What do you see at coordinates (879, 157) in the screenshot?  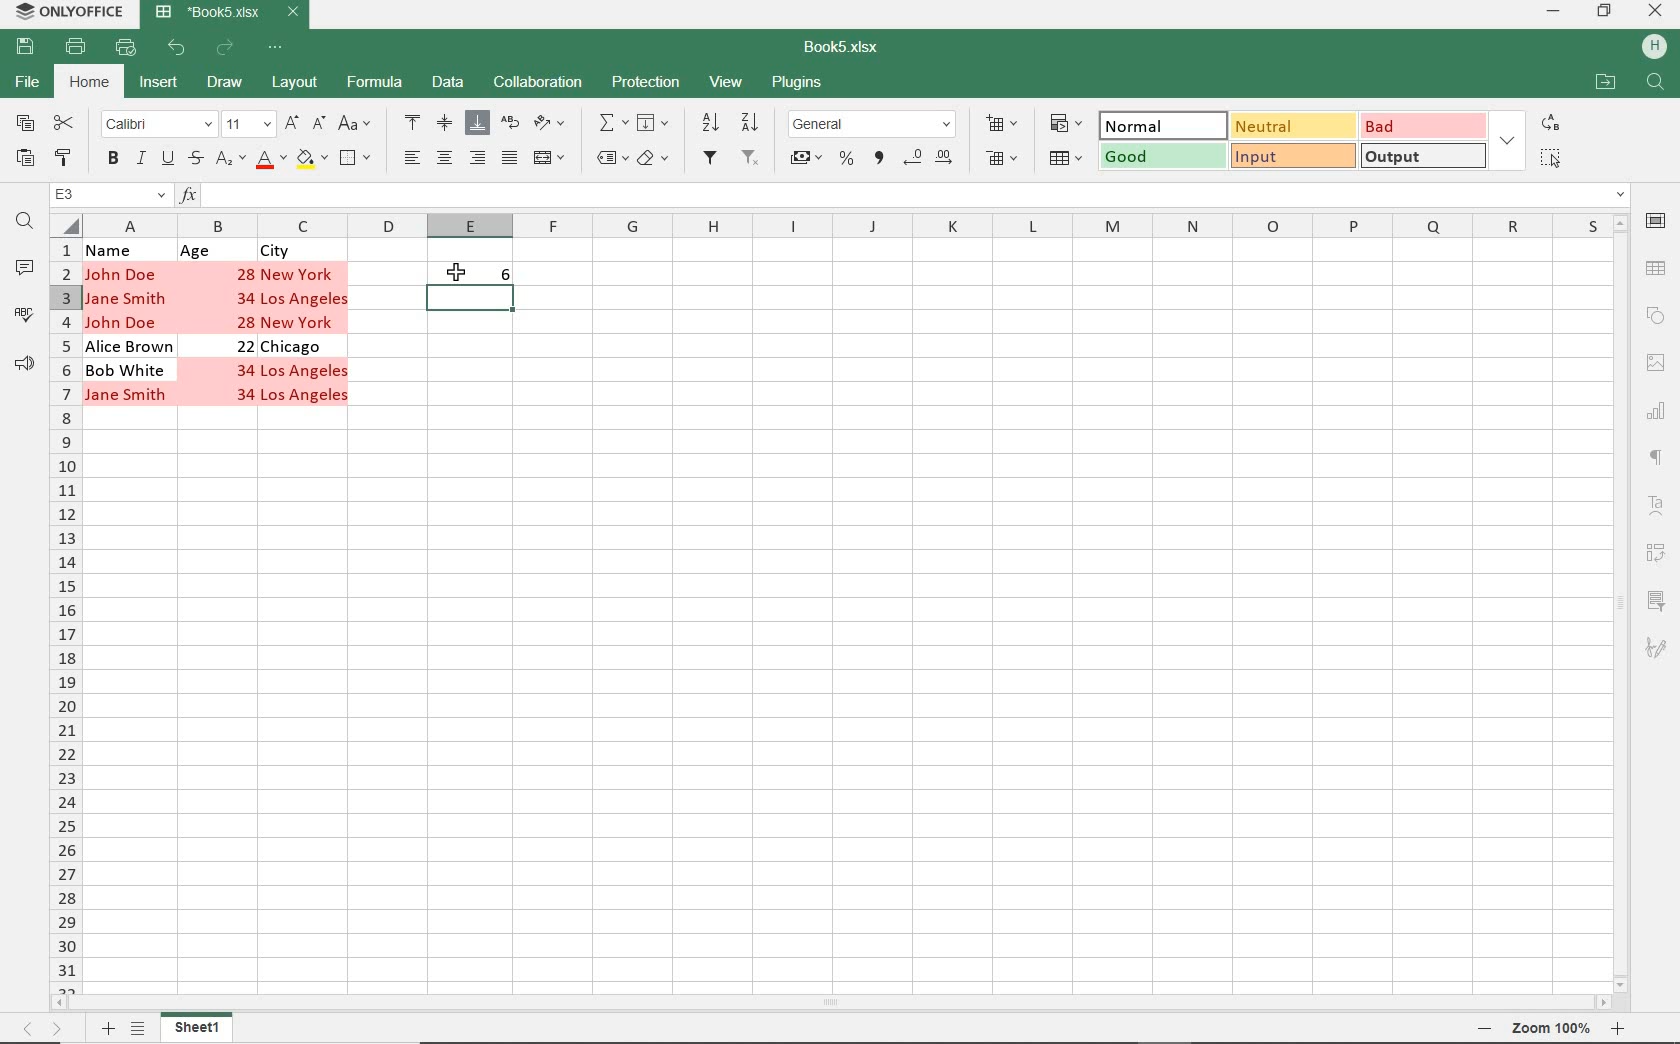 I see `COMMA STYLE` at bounding box center [879, 157].